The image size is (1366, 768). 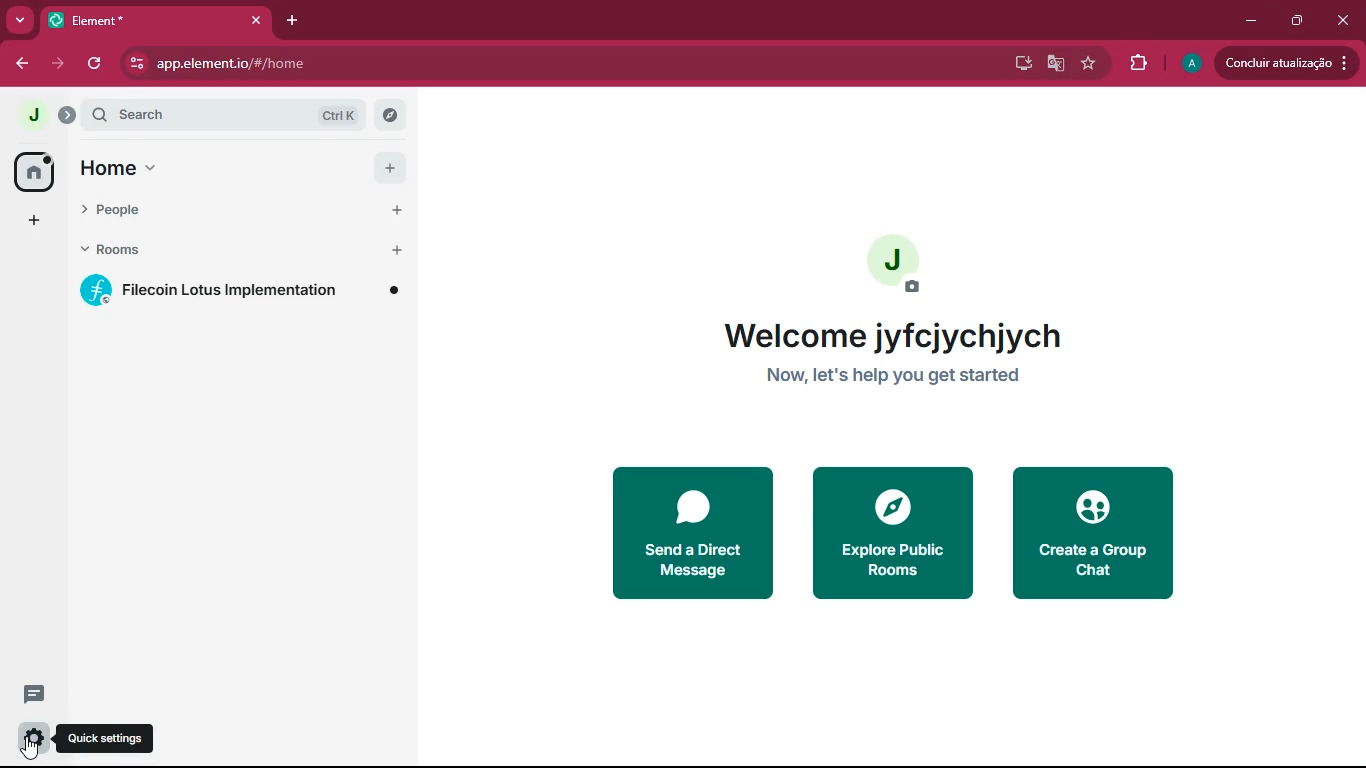 What do you see at coordinates (225, 117) in the screenshot?
I see `search ctrl k` at bounding box center [225, 117].